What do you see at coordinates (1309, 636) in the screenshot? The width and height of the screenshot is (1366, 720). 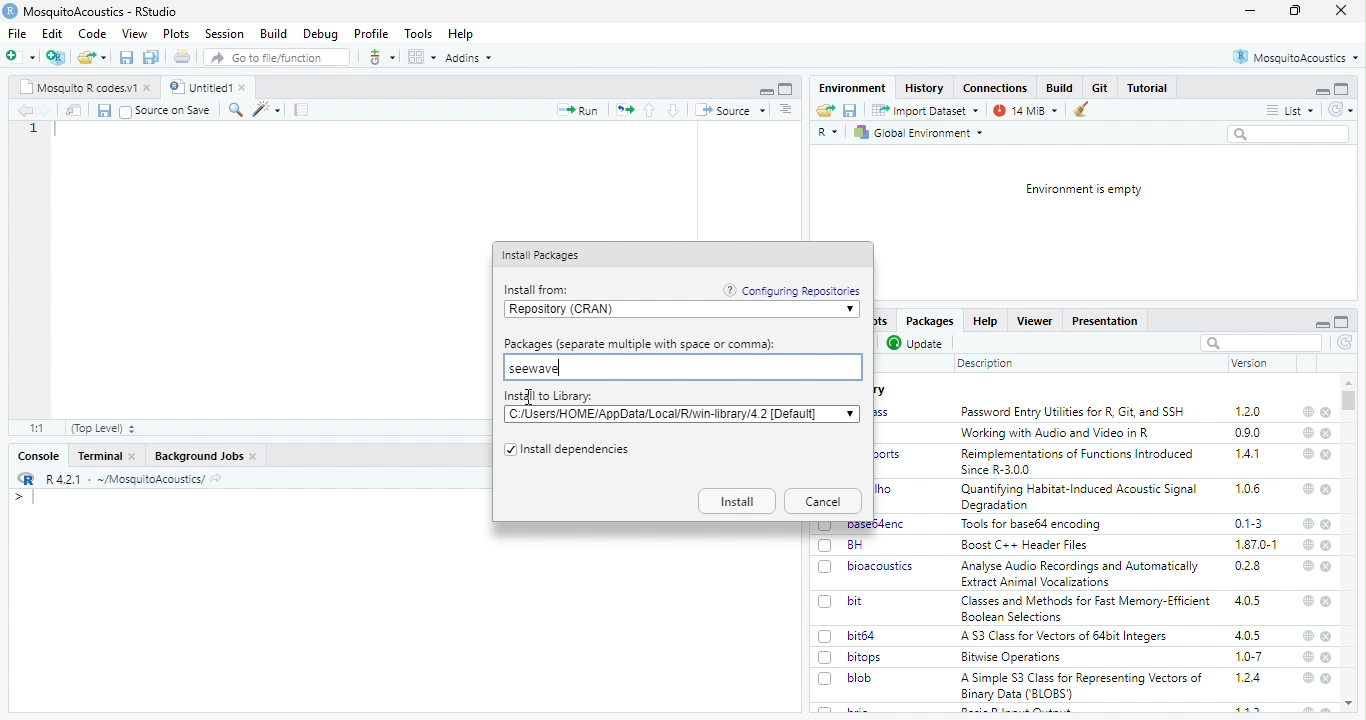 I see `web` at bounding box center [1309, 636].